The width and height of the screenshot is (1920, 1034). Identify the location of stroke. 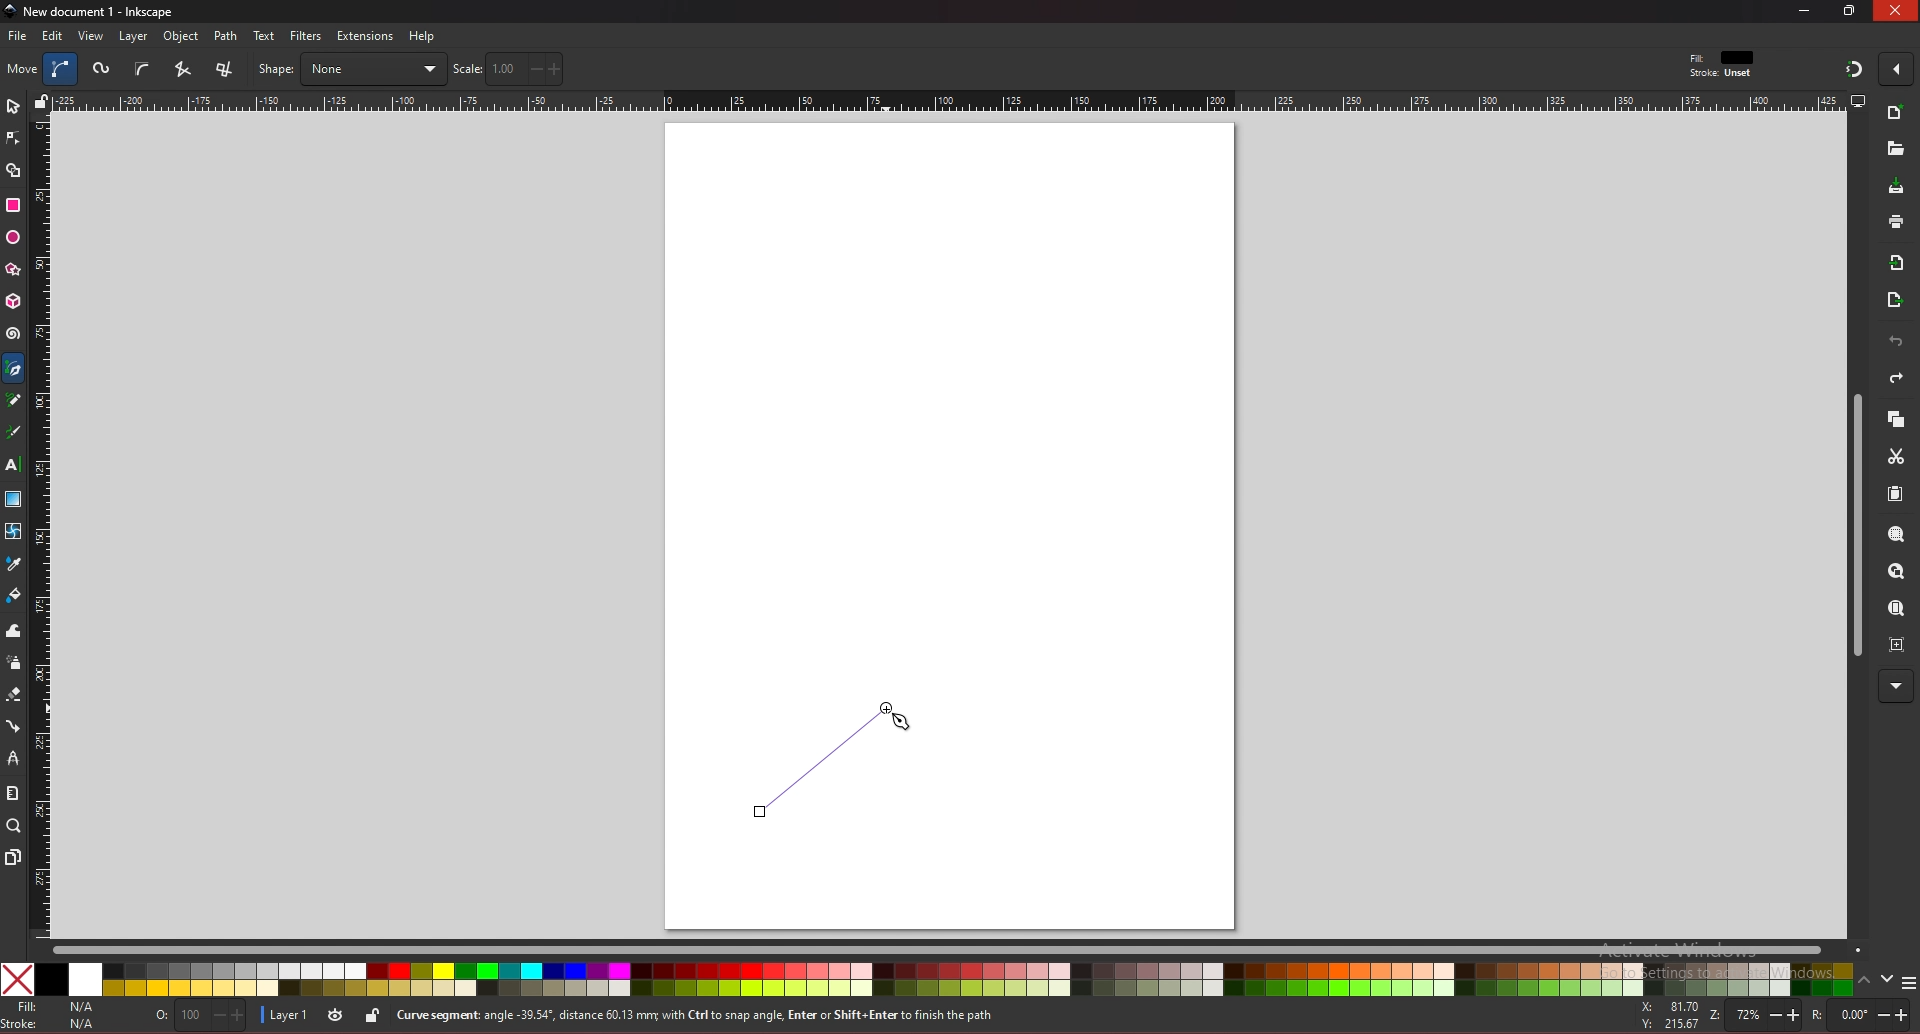
(53, 1024).